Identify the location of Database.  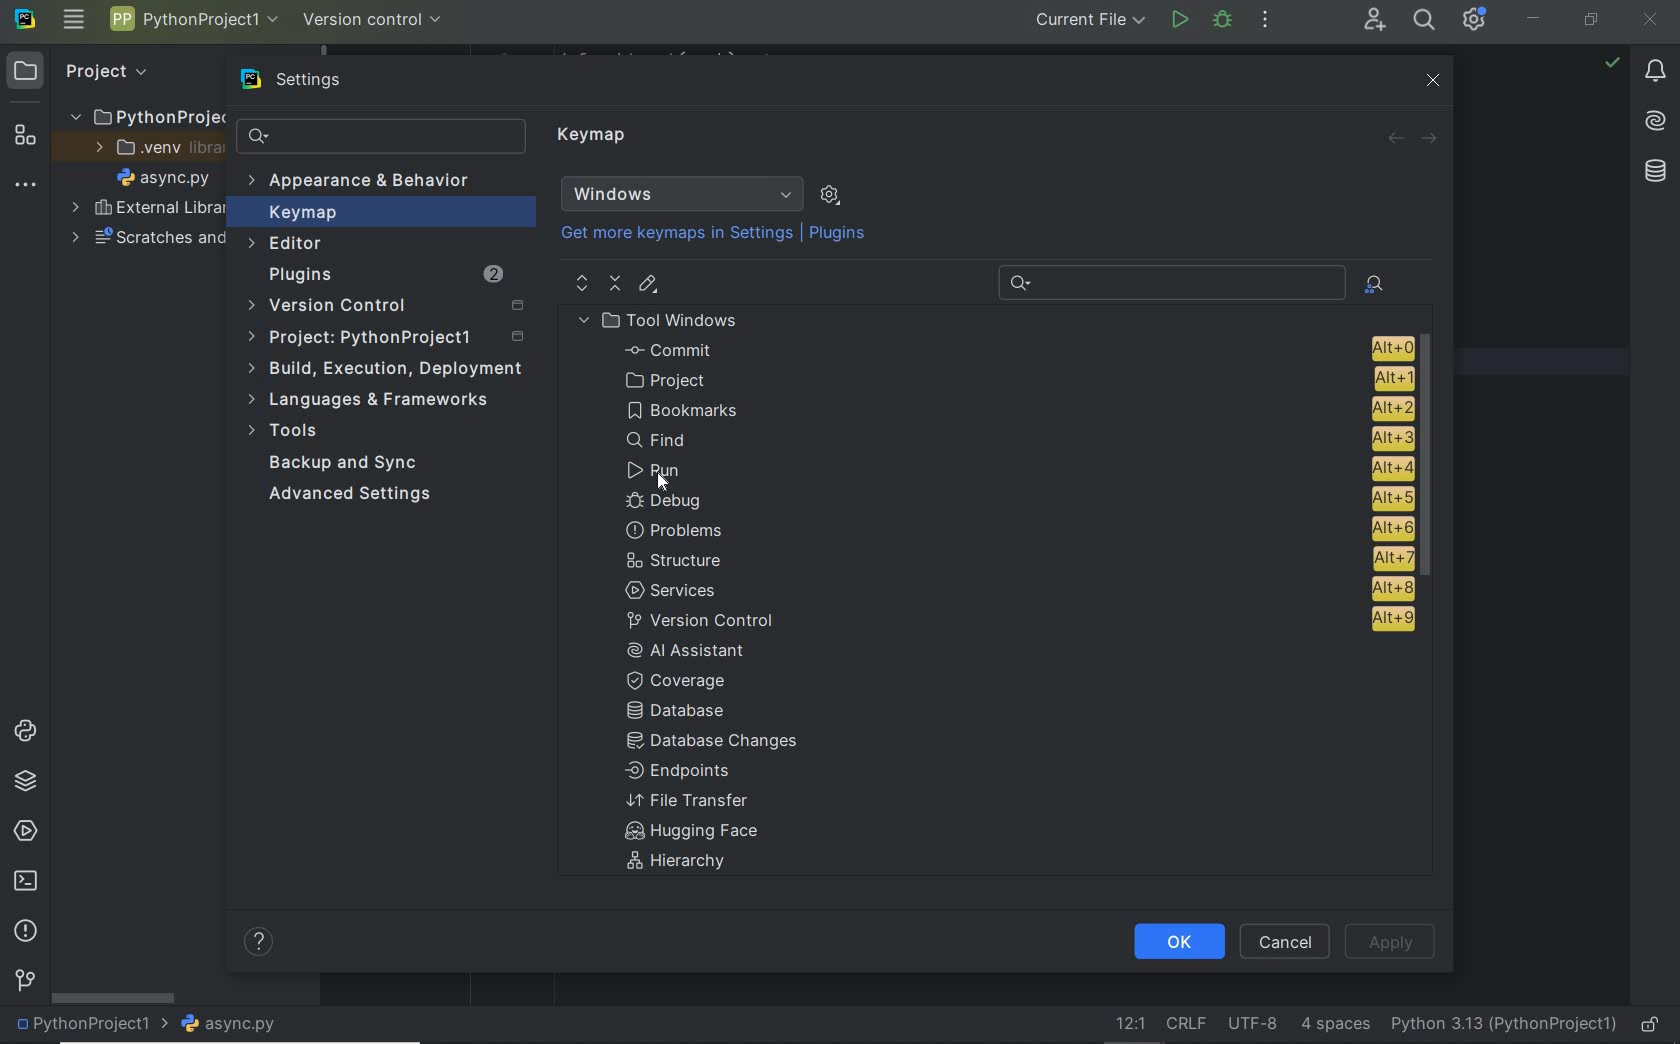
(682, 712).